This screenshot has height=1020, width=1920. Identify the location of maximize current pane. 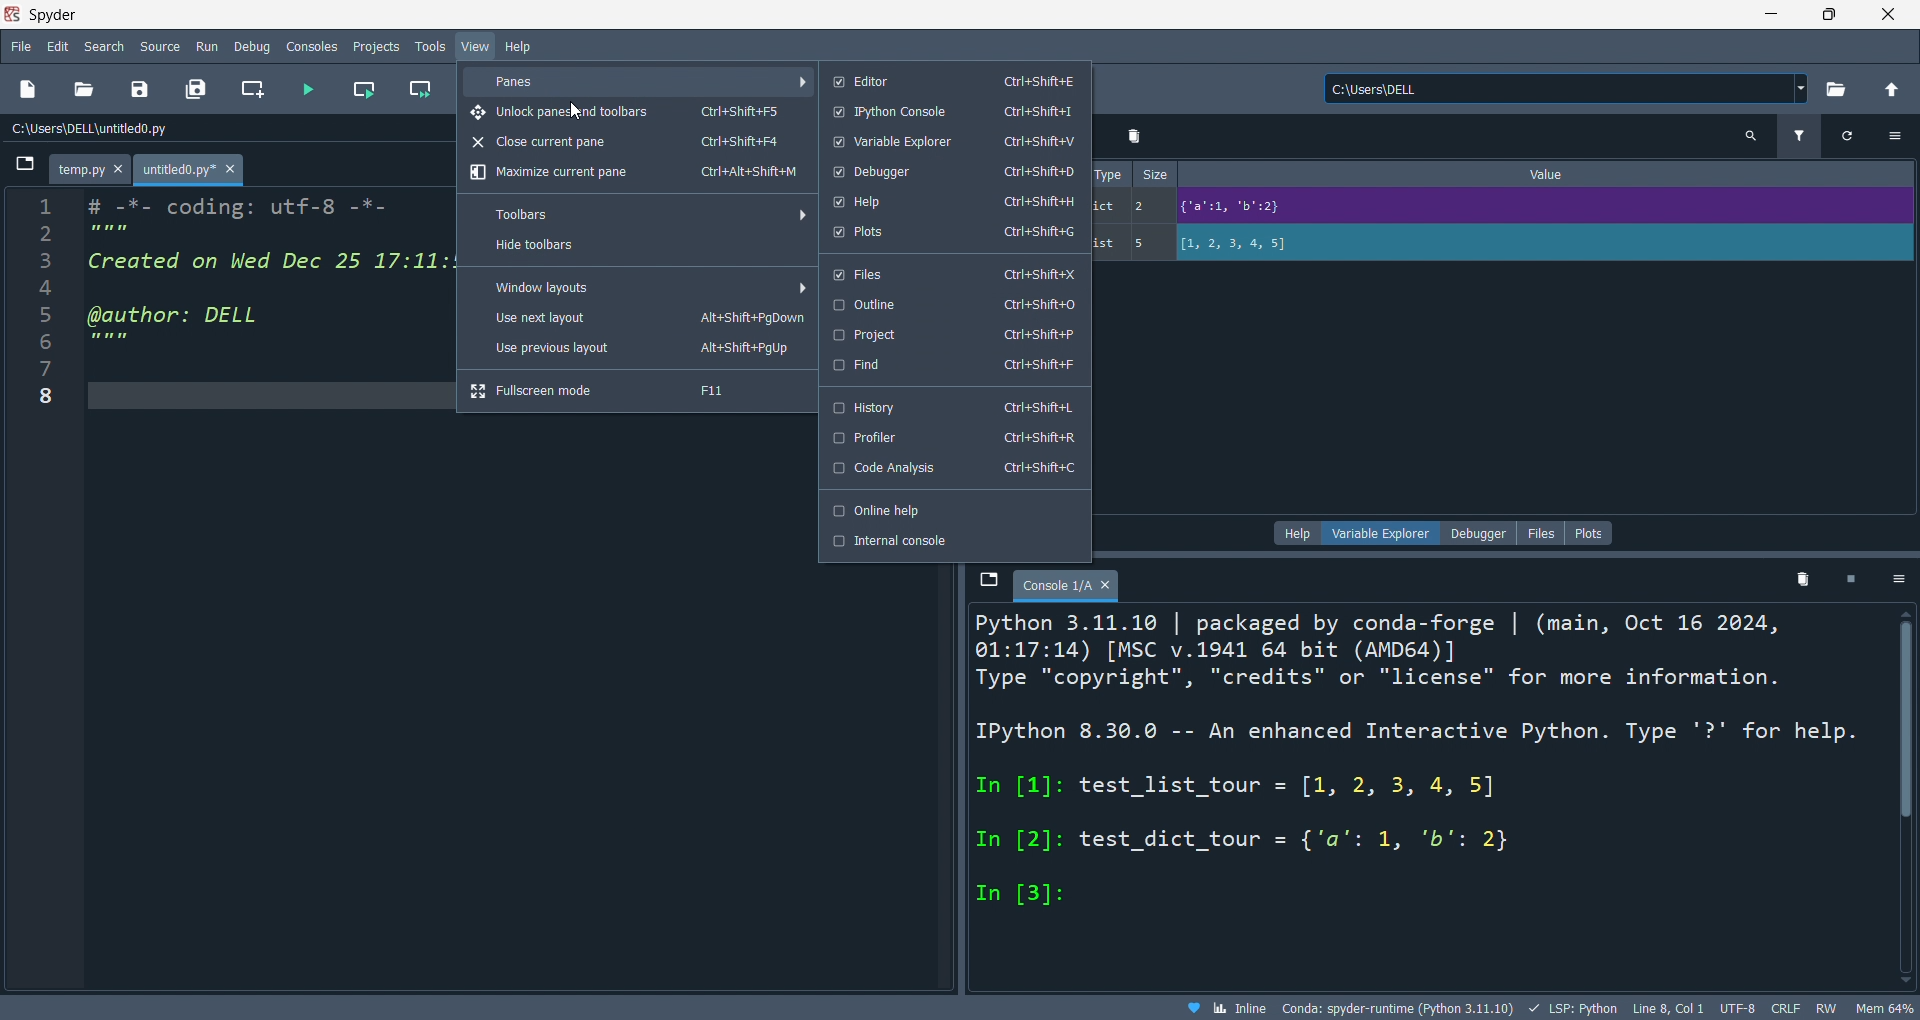
(633, 174).